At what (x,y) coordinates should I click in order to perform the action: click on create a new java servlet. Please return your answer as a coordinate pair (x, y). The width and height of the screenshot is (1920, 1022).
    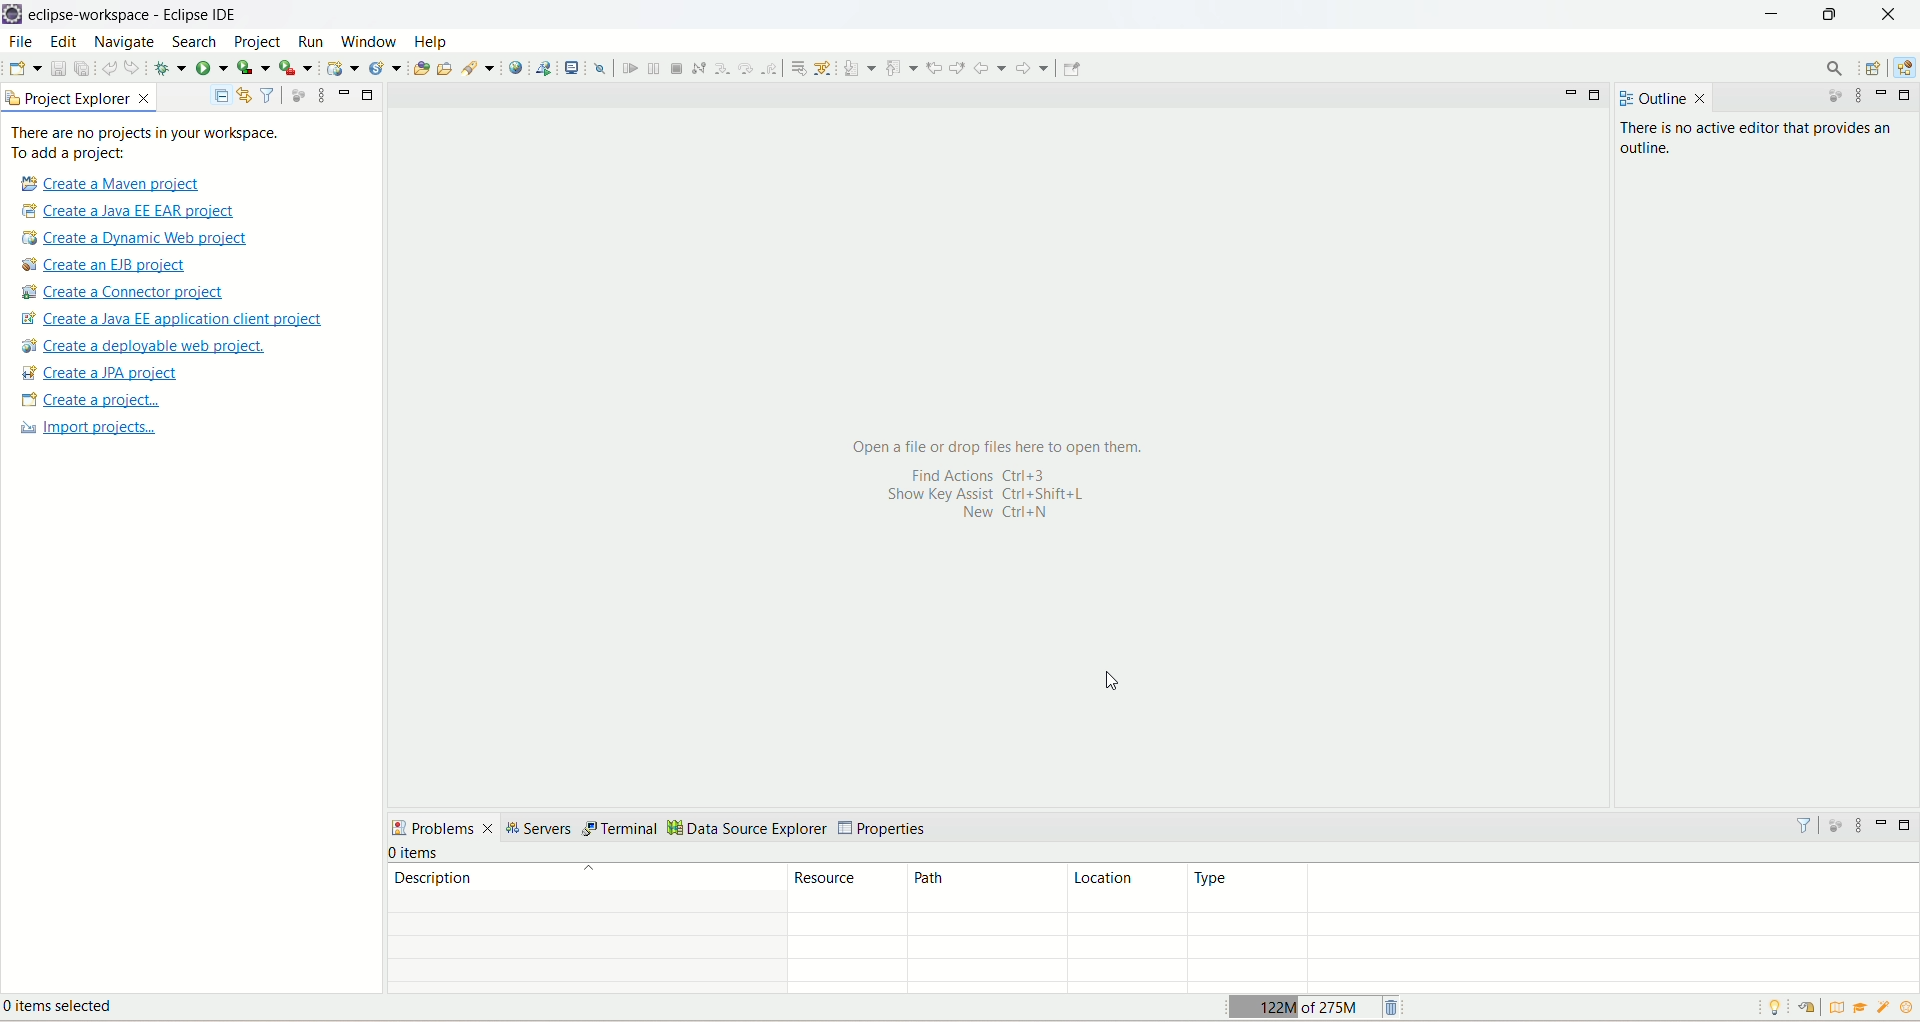
    Looking at the image, I should click on (386, 69).